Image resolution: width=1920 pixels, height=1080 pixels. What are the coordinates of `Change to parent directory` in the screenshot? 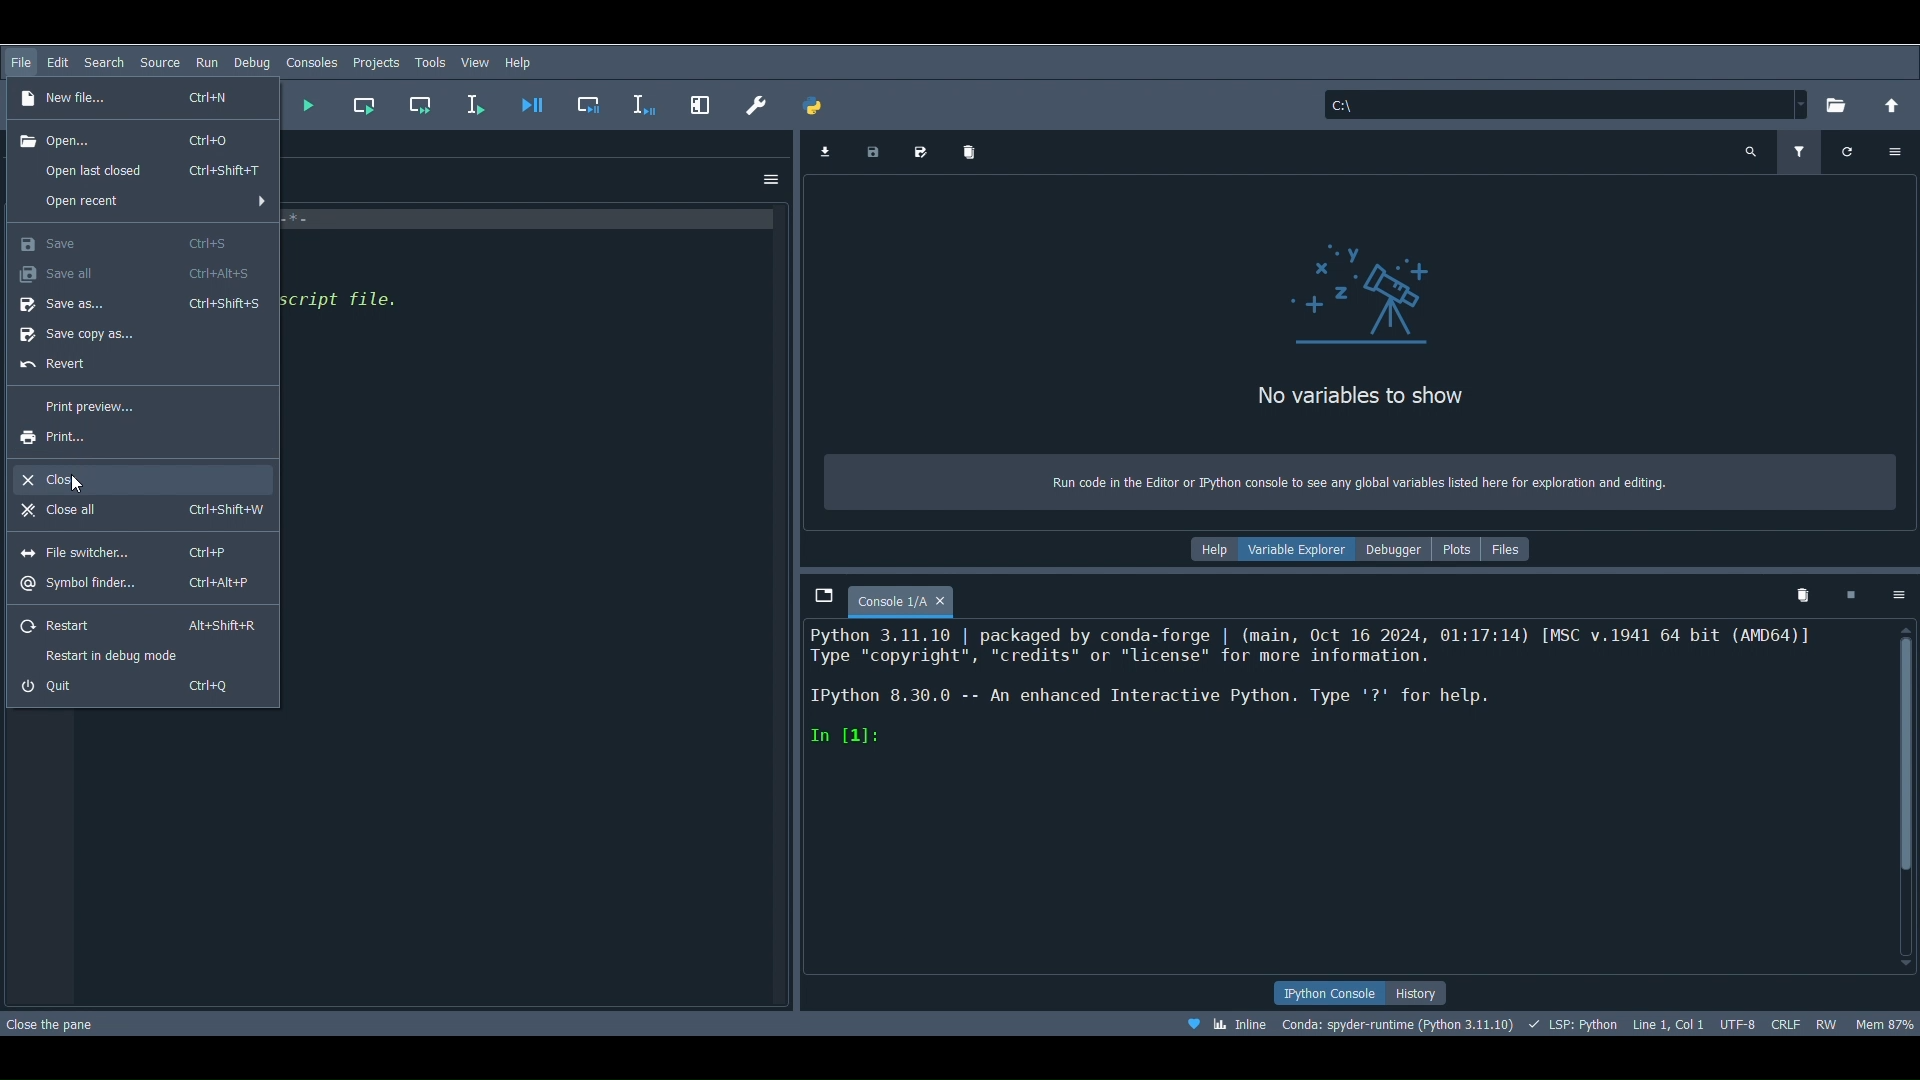 It's located at (1894, 103).